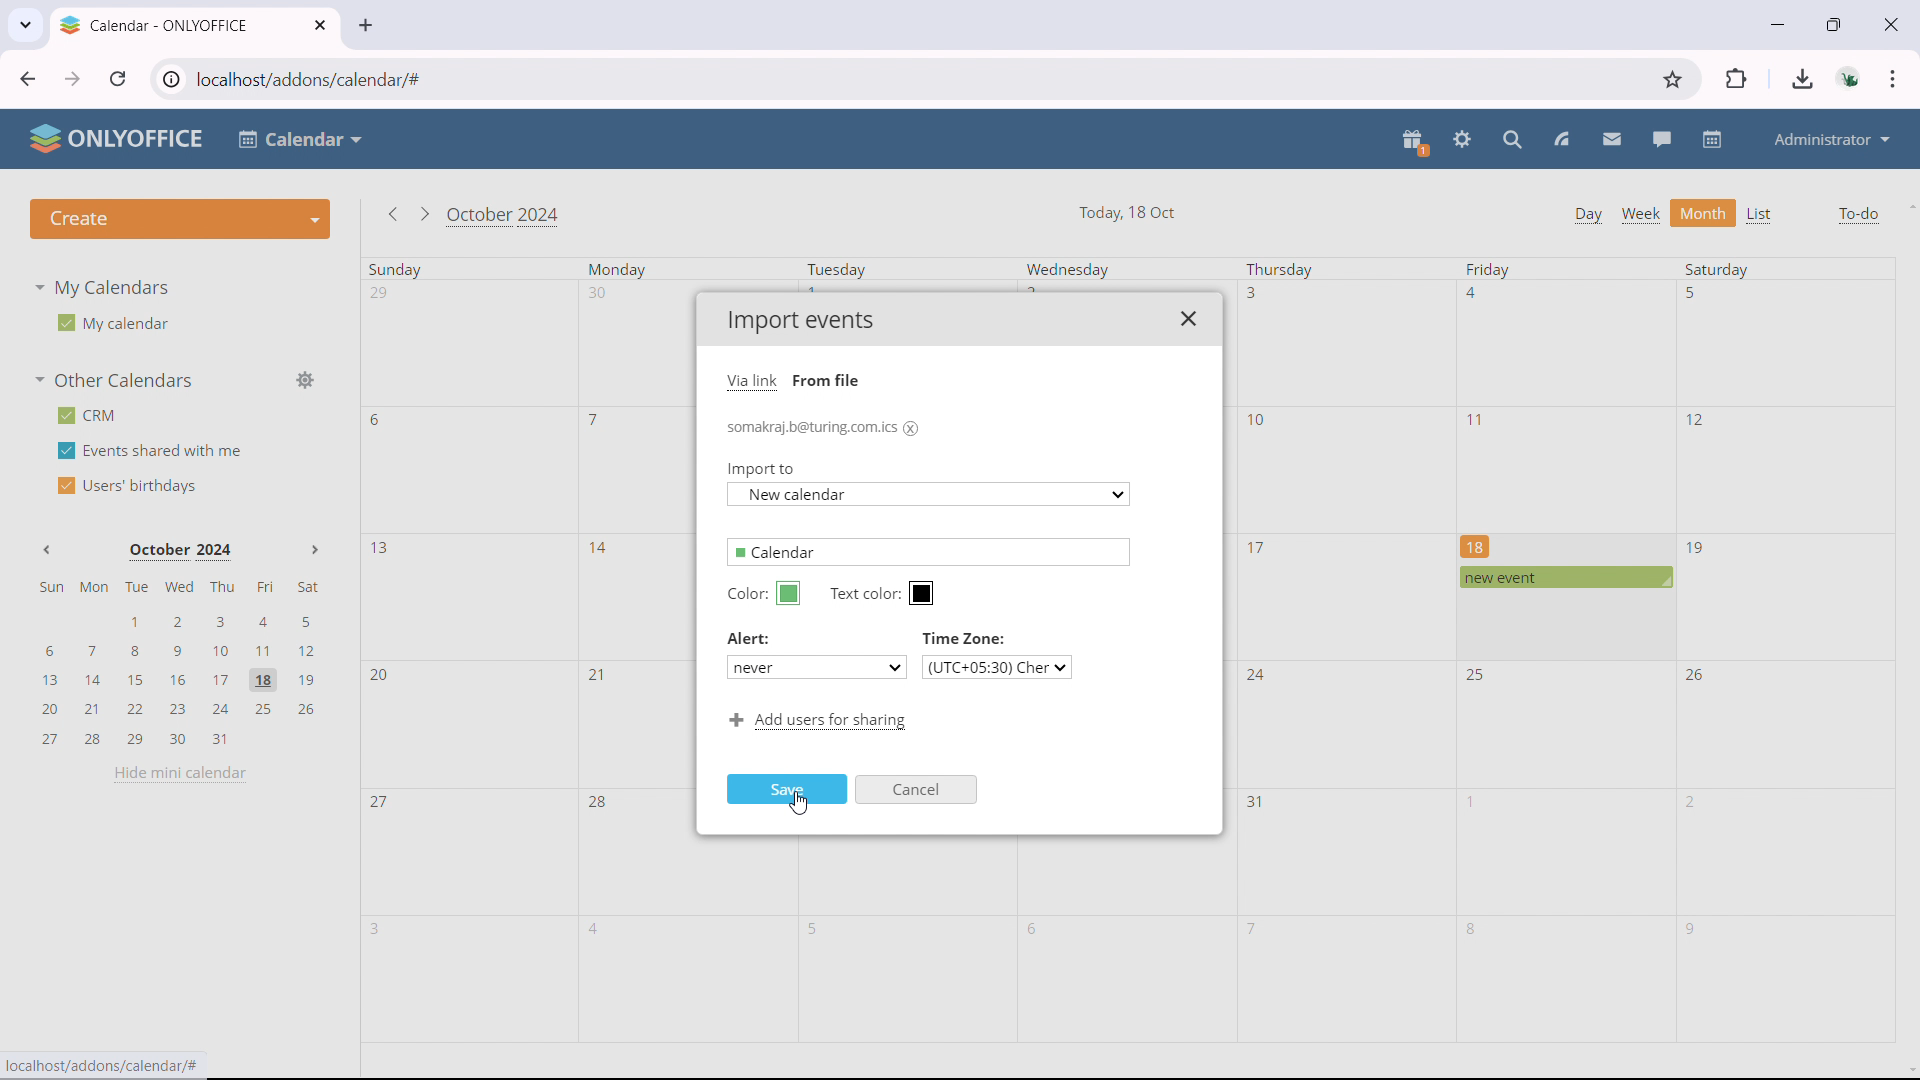 The width and height of the screenshot is (1920, 1080). What do you see at coordinates (1908, 205) in the screenshot?
I see `scroll up` at bounding box center [1908, 205].